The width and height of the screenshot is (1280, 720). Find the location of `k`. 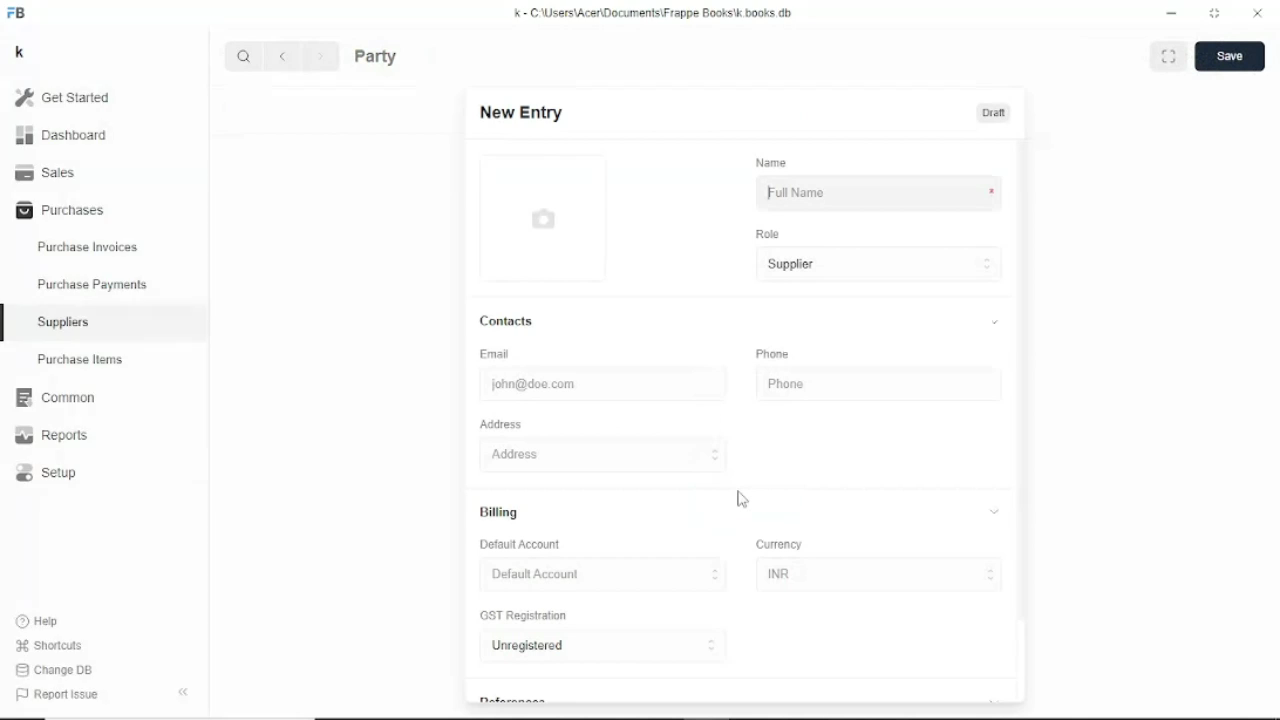

k is located at coordinates (19, 52).